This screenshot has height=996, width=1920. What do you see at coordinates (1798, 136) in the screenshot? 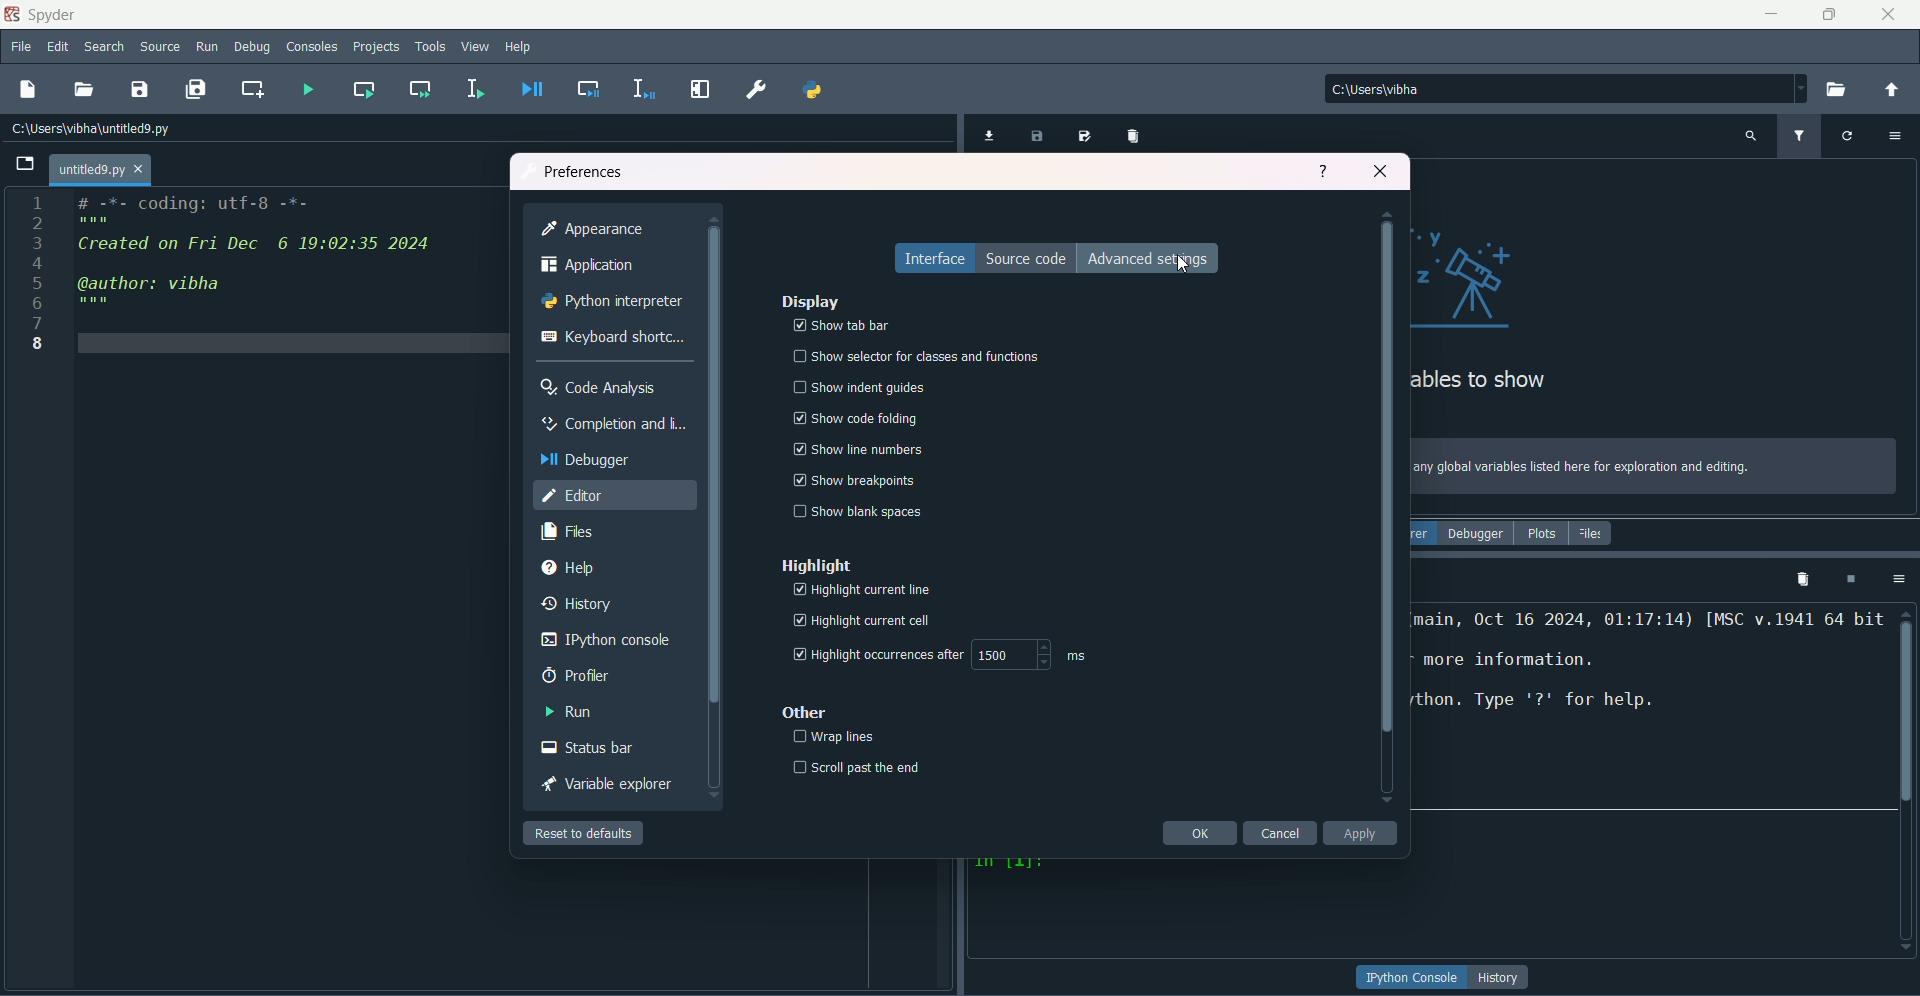
I see `filter variable` at bounding box center [1798, 136].